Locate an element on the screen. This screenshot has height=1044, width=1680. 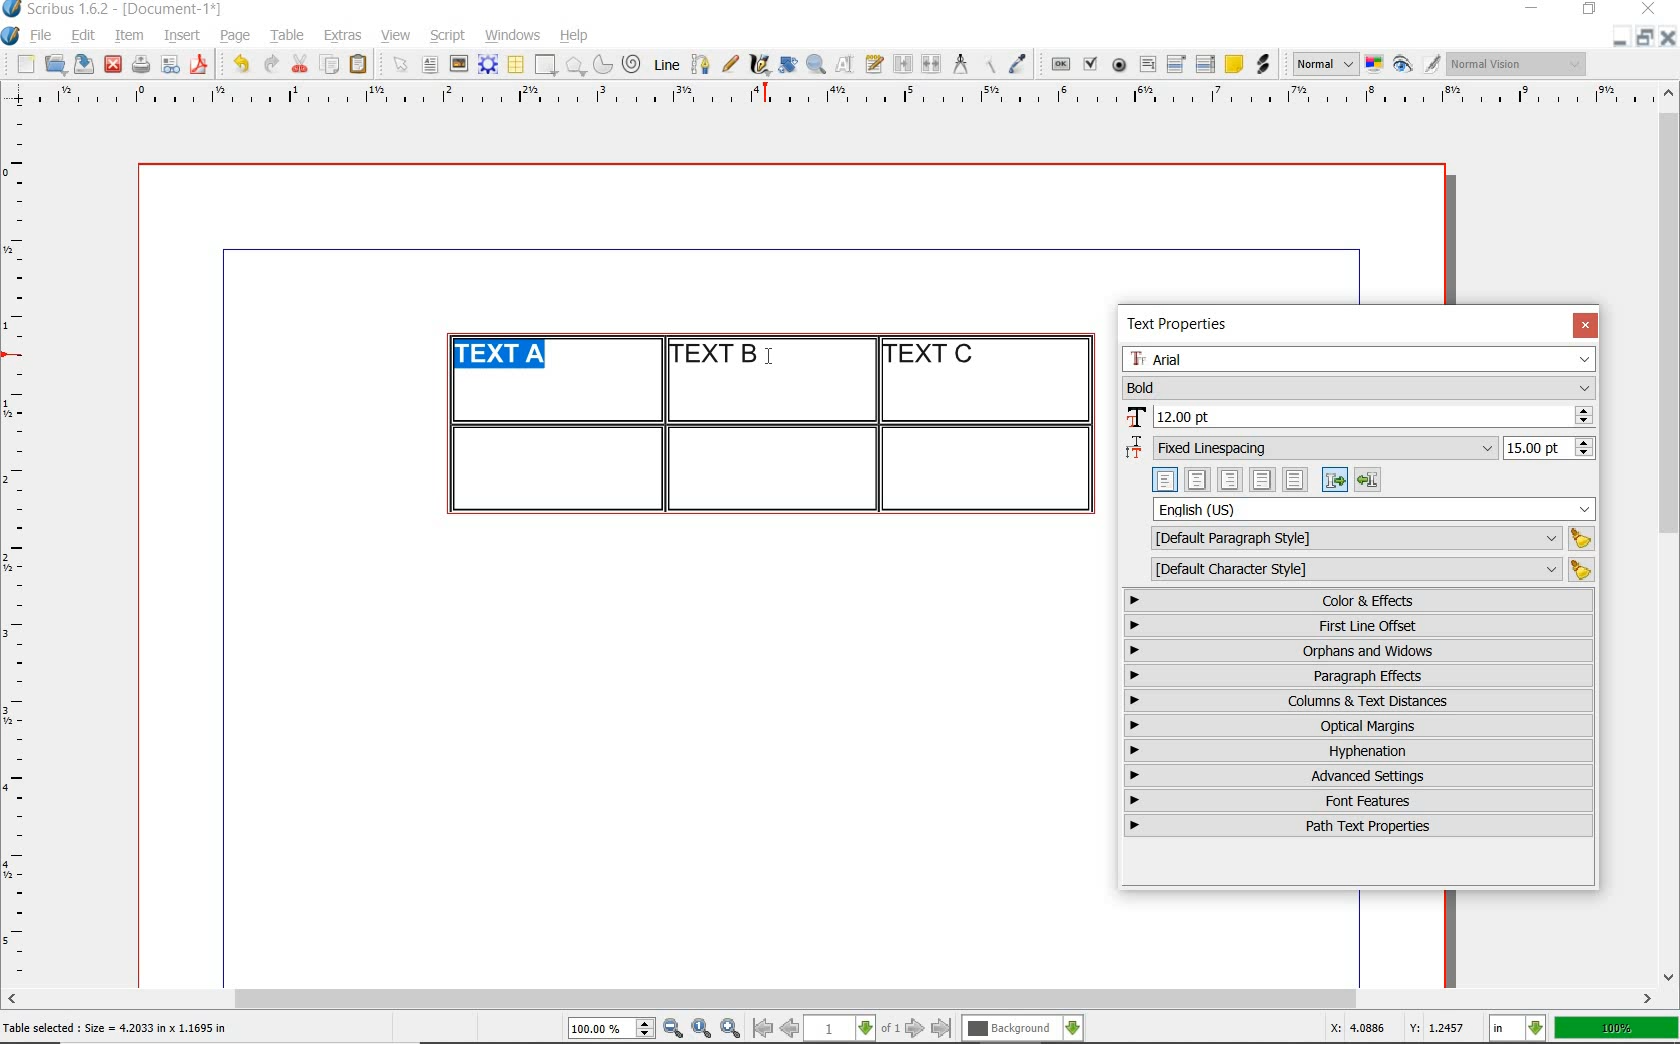
close is located at coordinates (1652, 8).